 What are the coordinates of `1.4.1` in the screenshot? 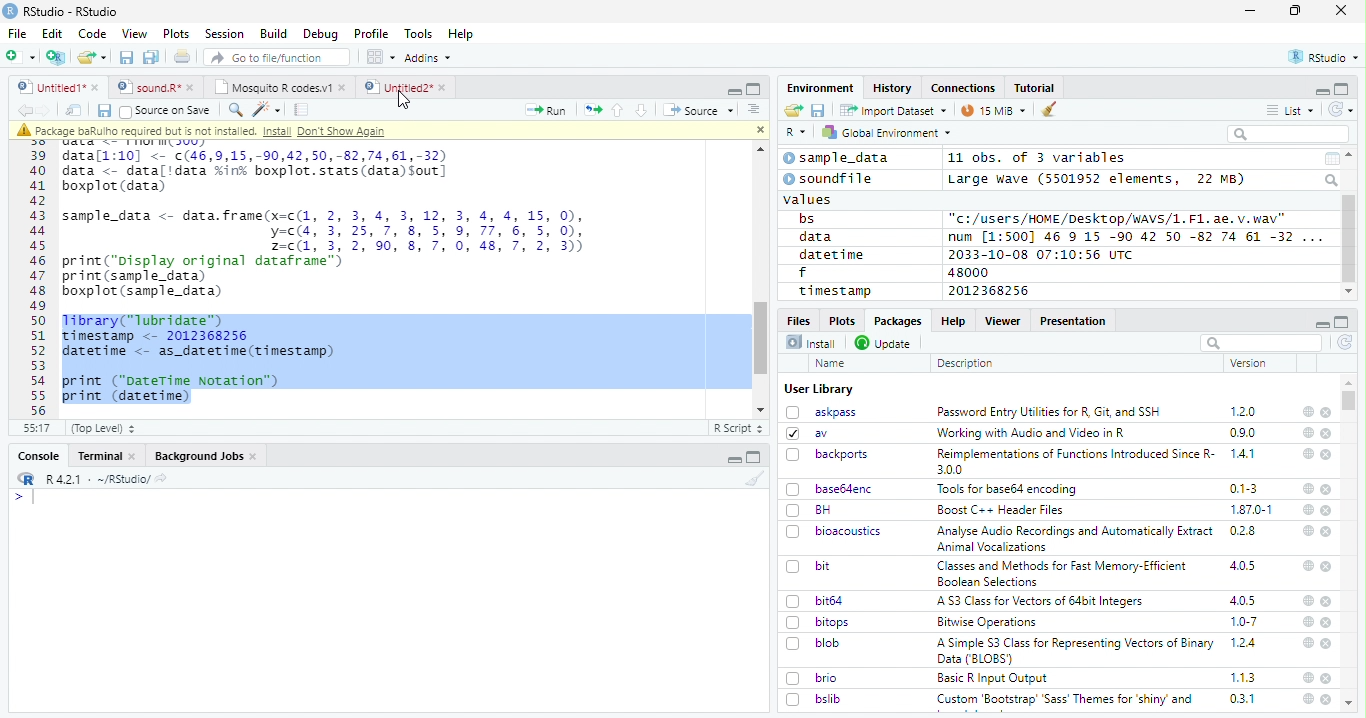 It's located at (1244, 453).